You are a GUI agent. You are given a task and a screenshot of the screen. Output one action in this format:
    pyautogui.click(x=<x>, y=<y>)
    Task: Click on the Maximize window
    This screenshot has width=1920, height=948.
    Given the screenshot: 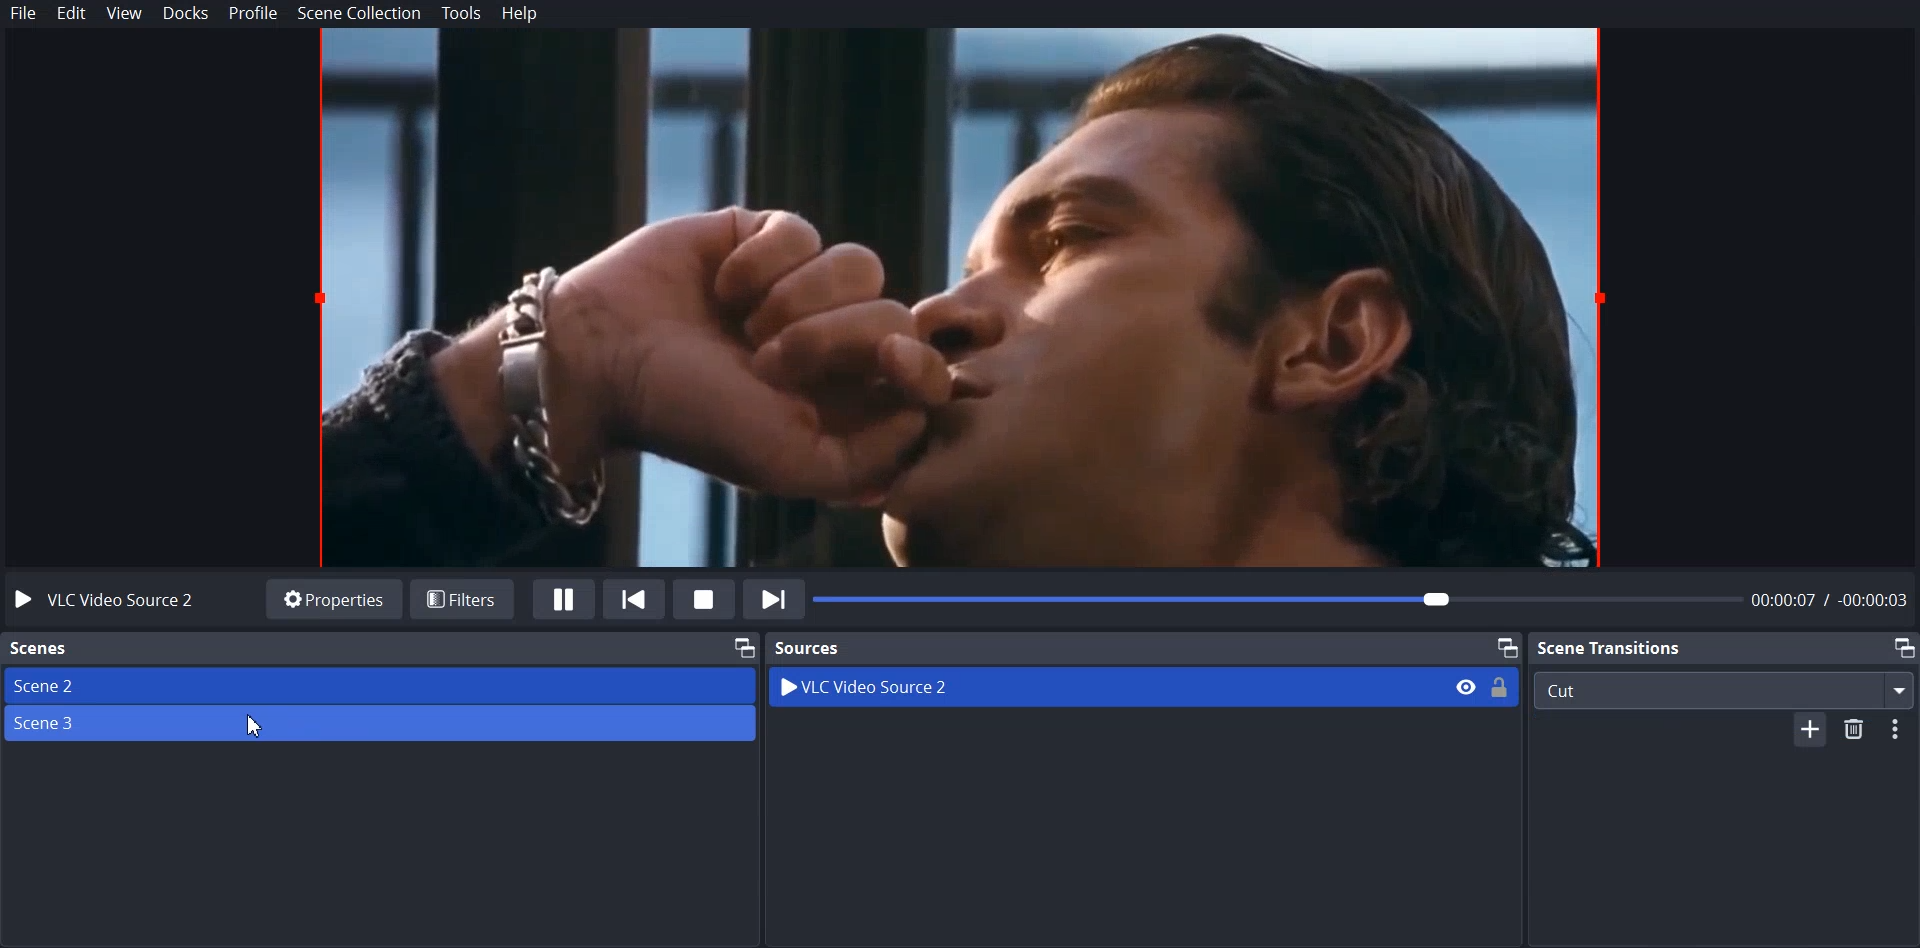 What is the action you would take?
    pyautogui.click(x=1506, y=646)
    